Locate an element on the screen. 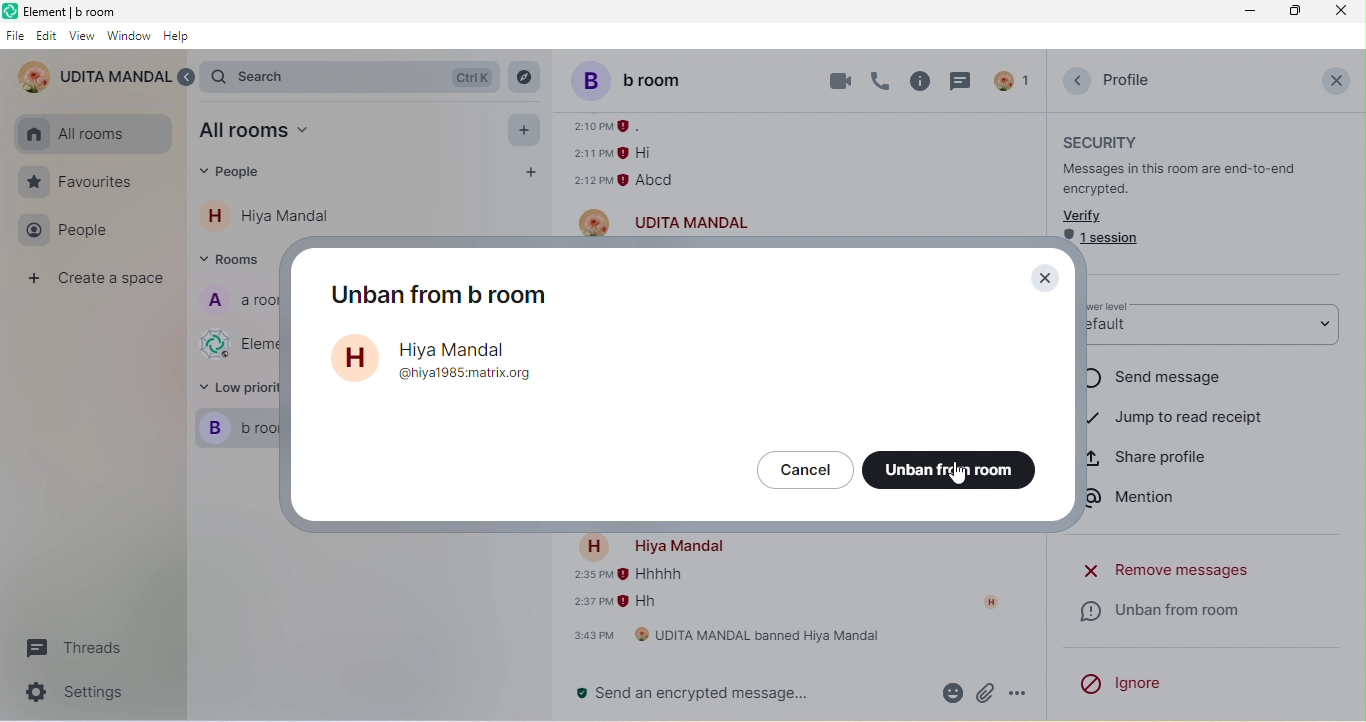 The width and height of the screenshot is (1366, 722). default is located at coordinates (1210, 334).